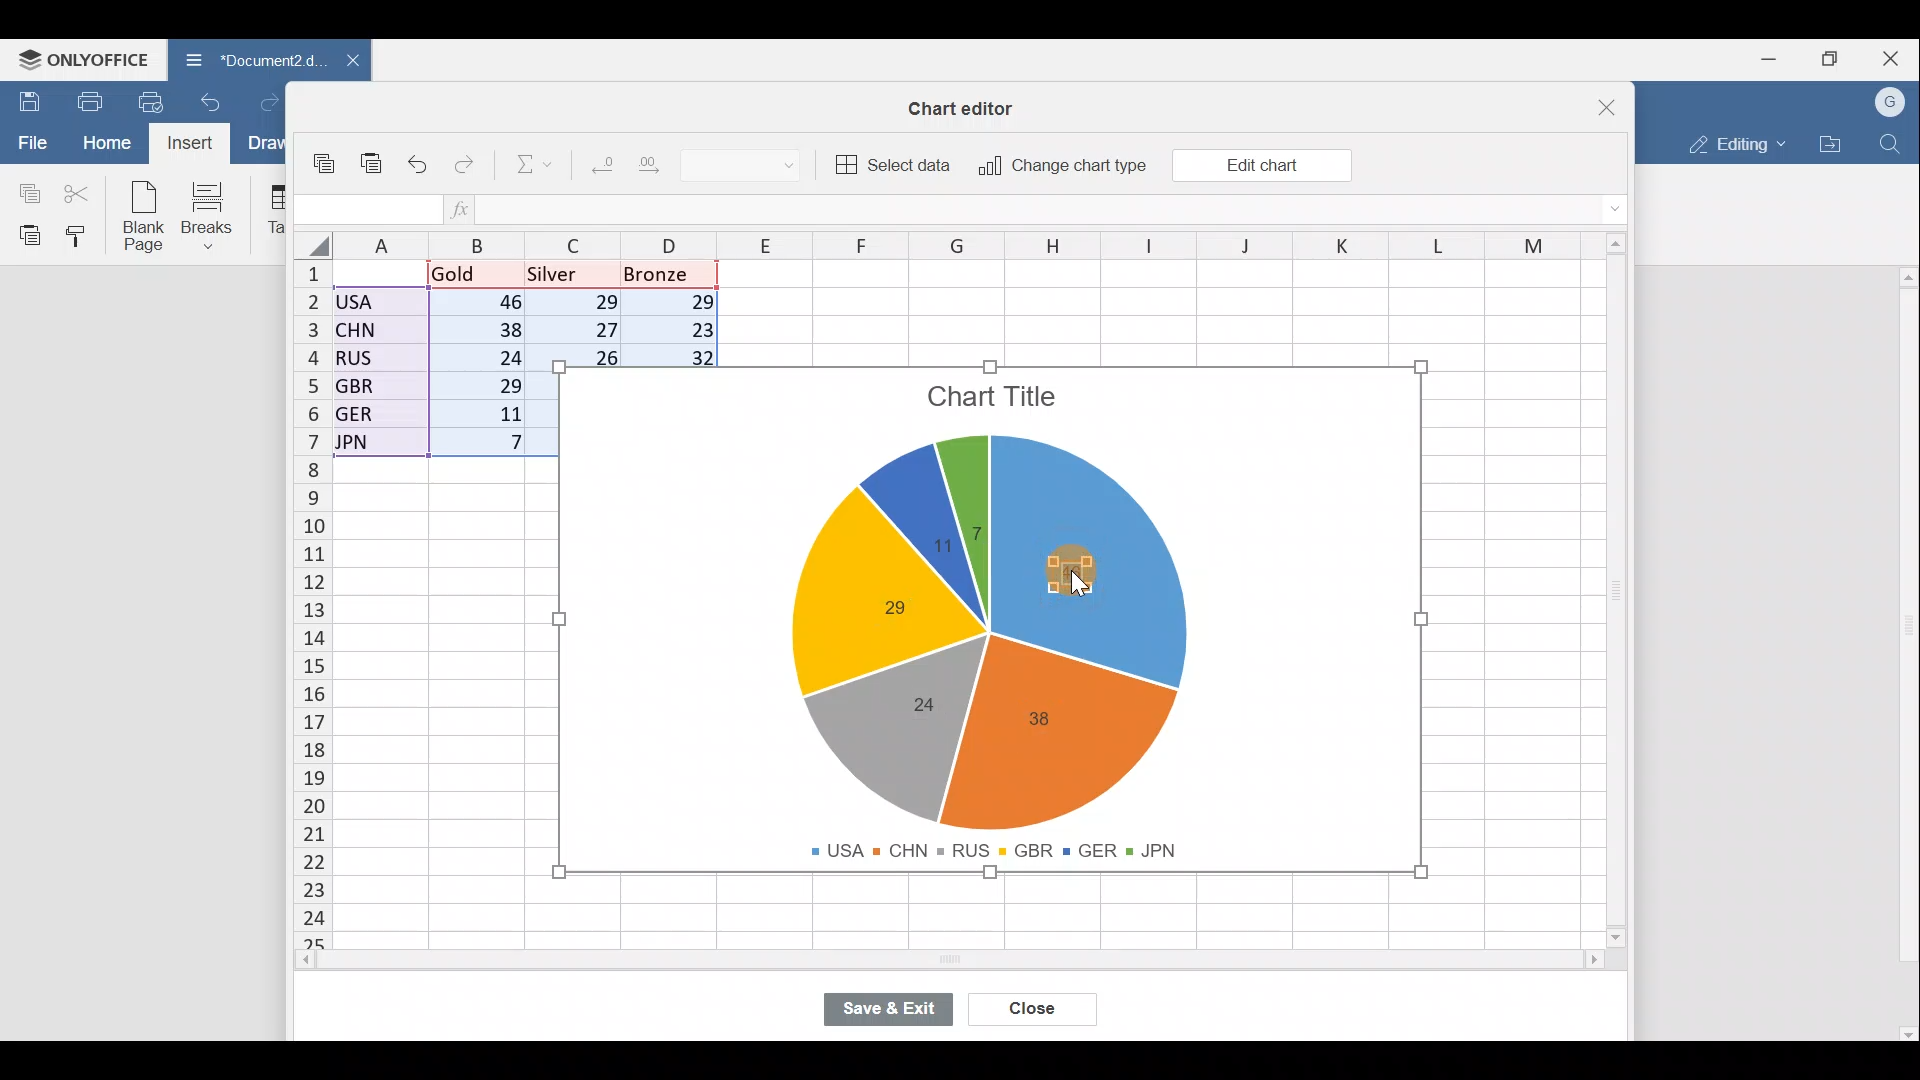  I want to click on Document name, so click(248, 62).